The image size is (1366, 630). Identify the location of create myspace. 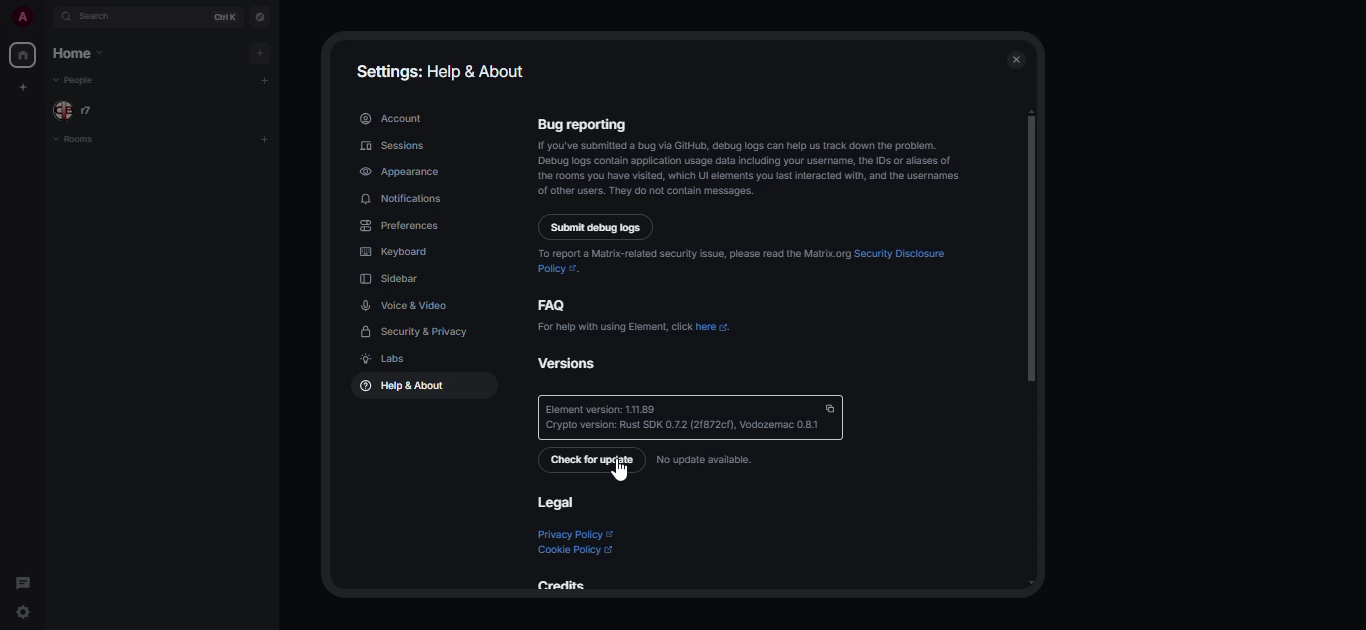
(21, 86).